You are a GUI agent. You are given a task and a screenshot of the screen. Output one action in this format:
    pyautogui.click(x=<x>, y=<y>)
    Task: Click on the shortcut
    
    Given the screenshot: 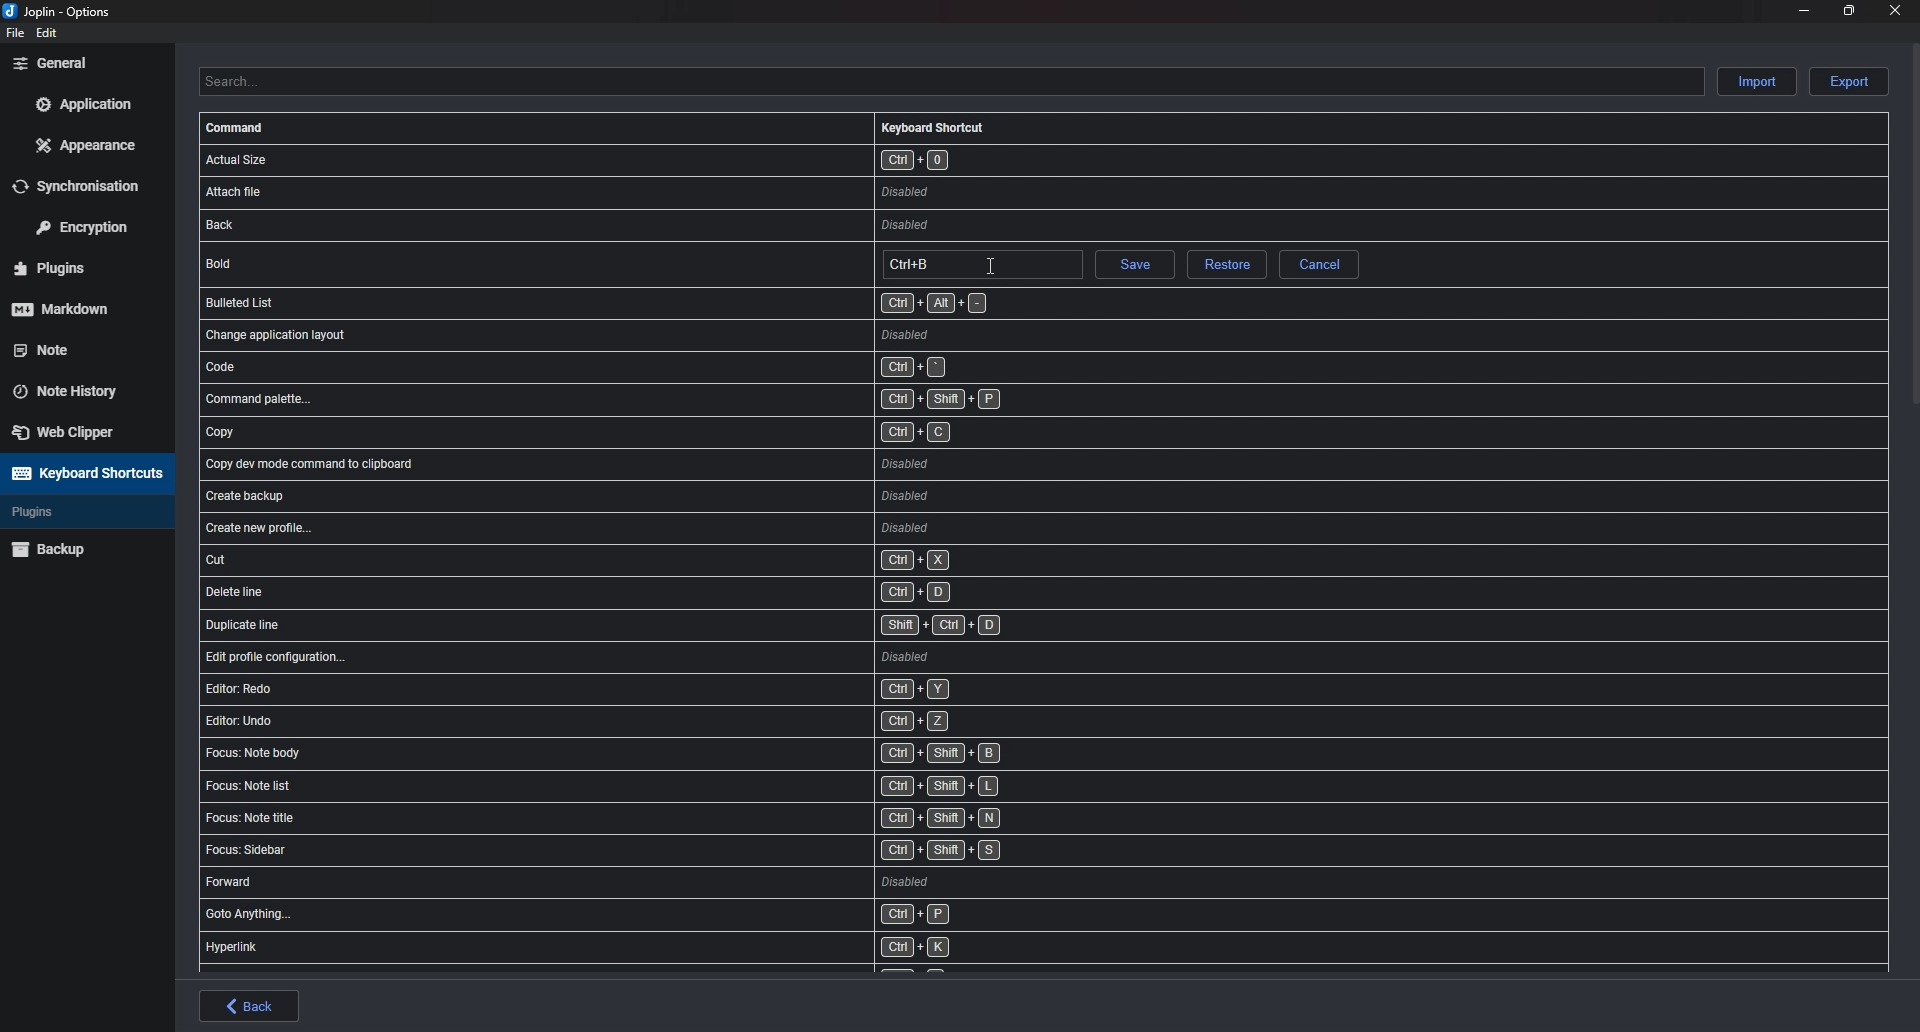 What is the action you would take?
    pyautogui.click(x=661, y=191)
    